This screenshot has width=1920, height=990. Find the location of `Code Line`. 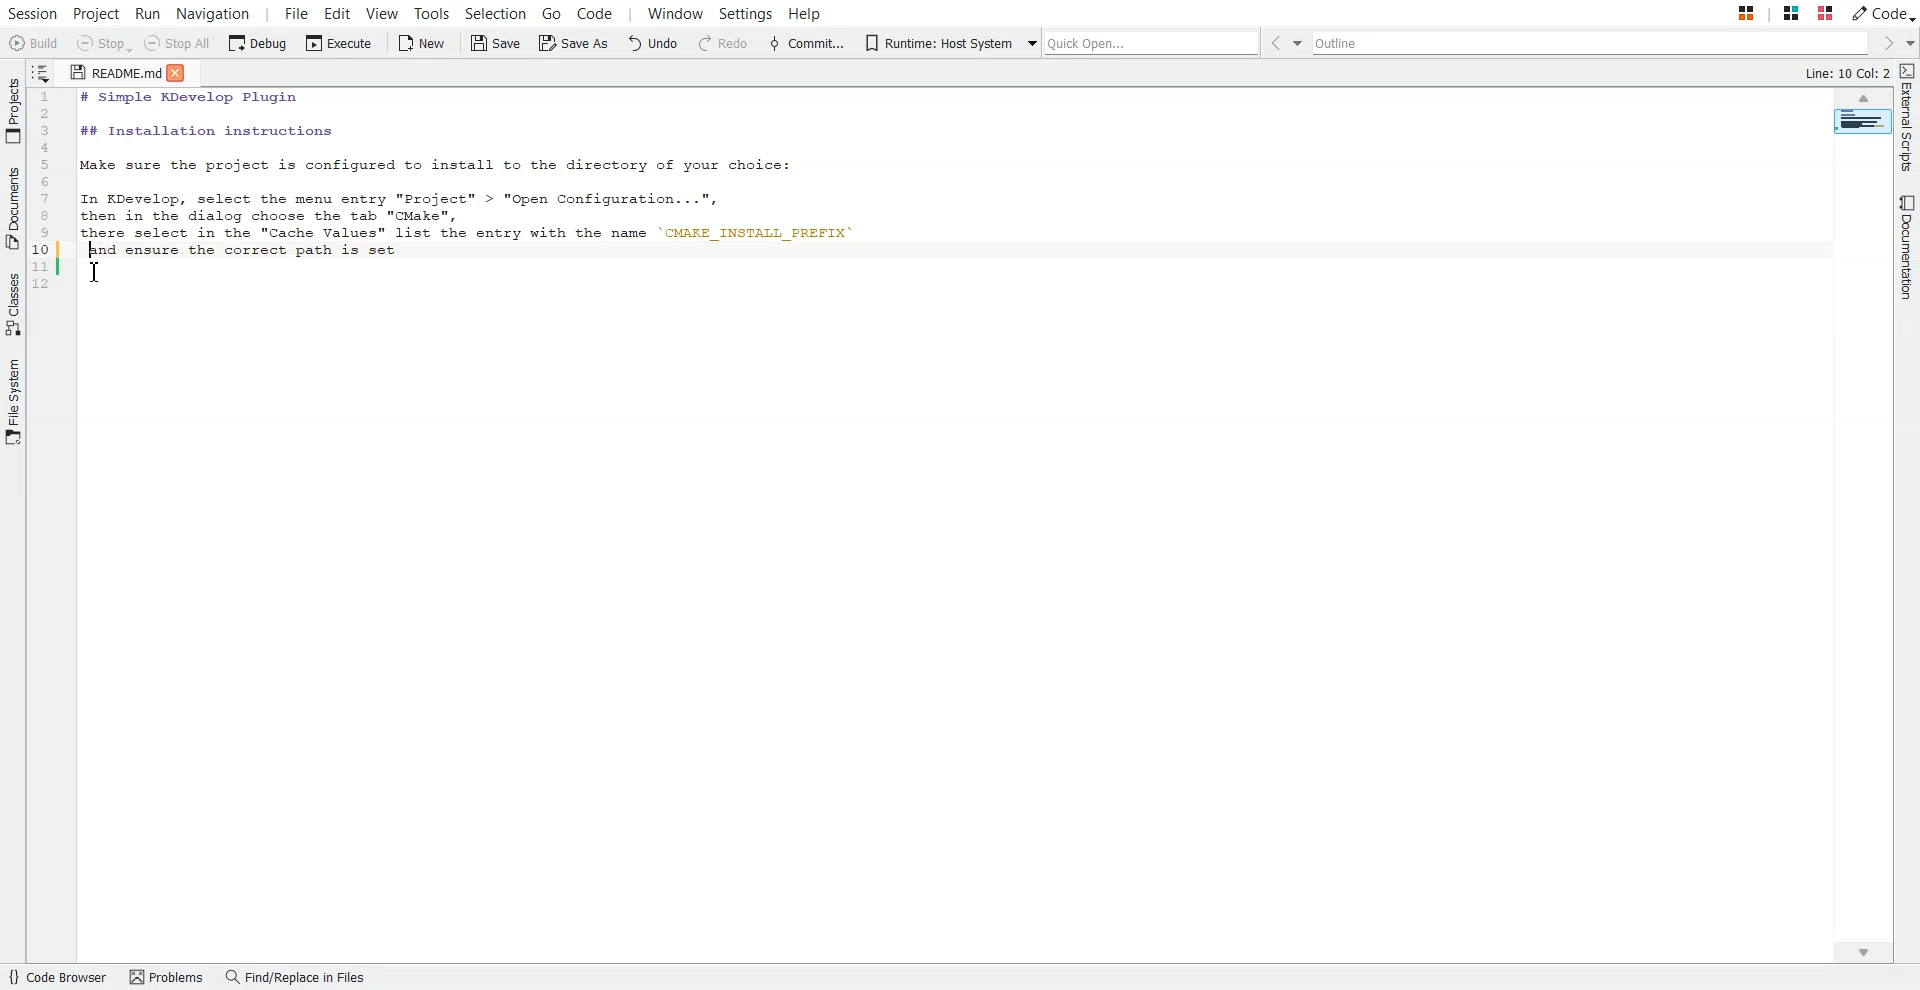

Code Line is located at coordinates (45, 192).